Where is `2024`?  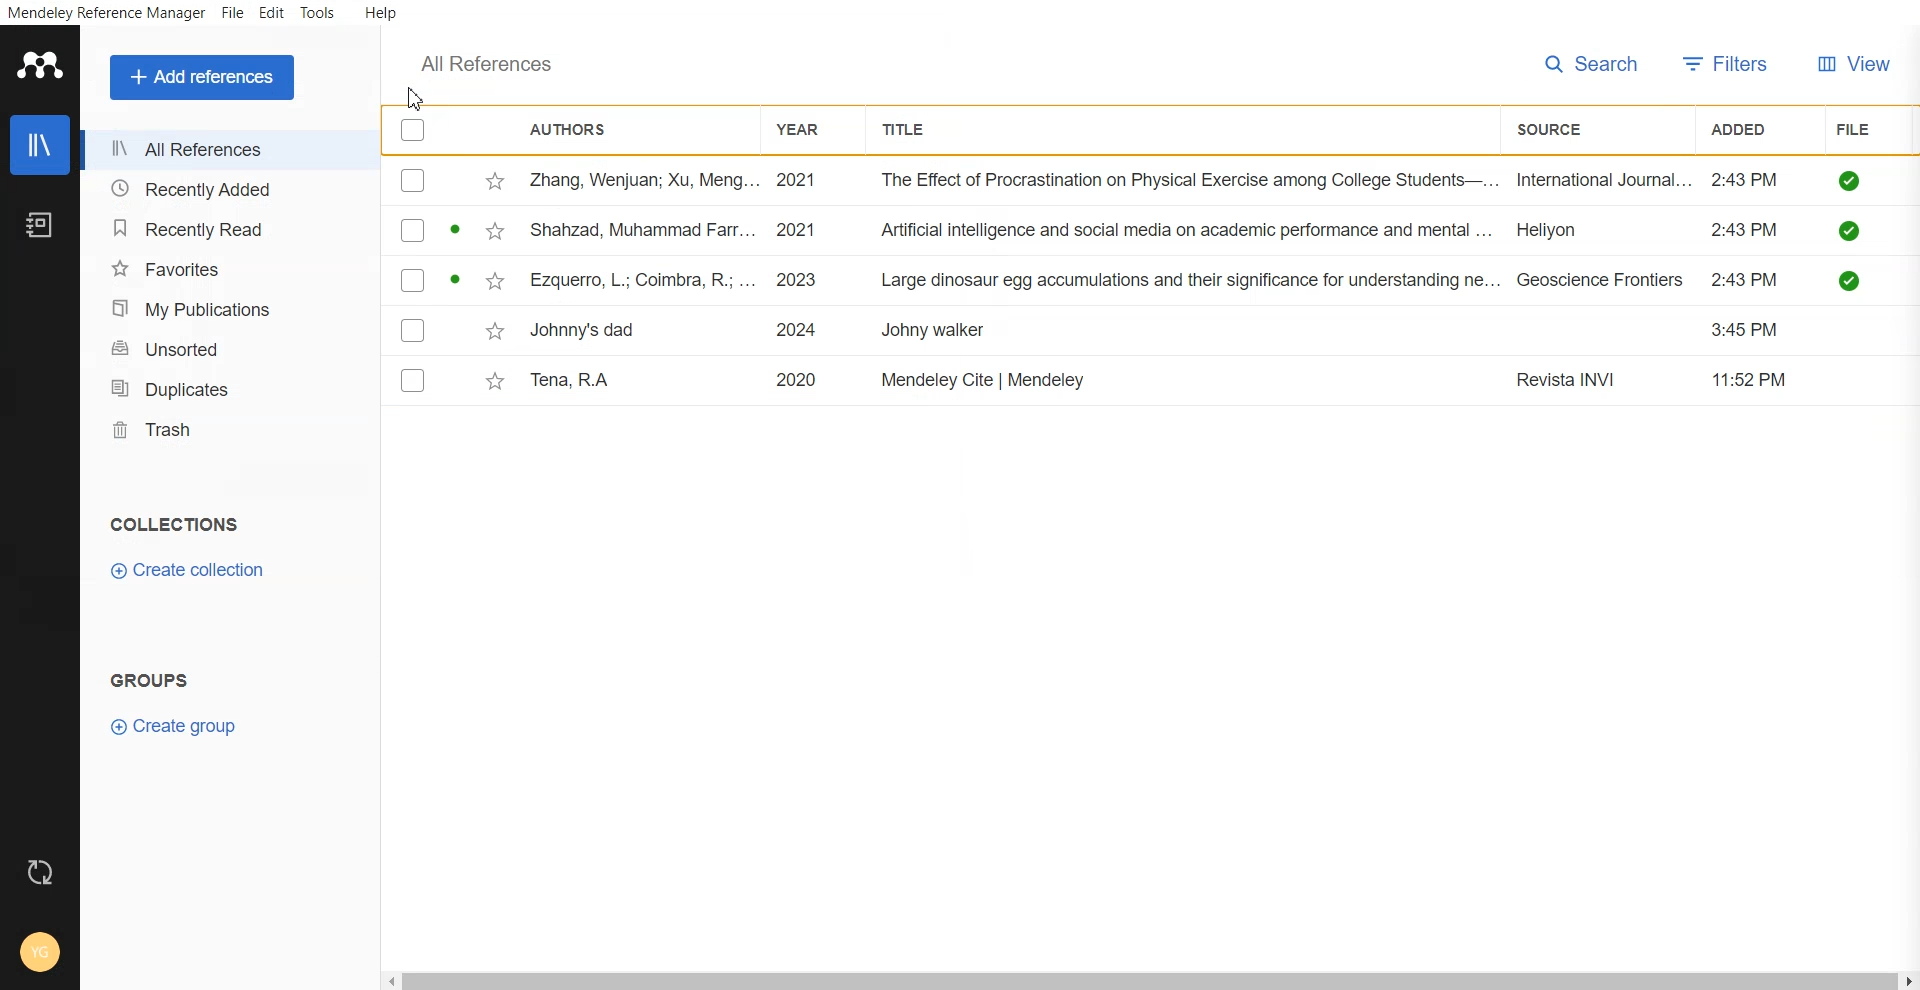 2024 is located at coordinates (800, 330).